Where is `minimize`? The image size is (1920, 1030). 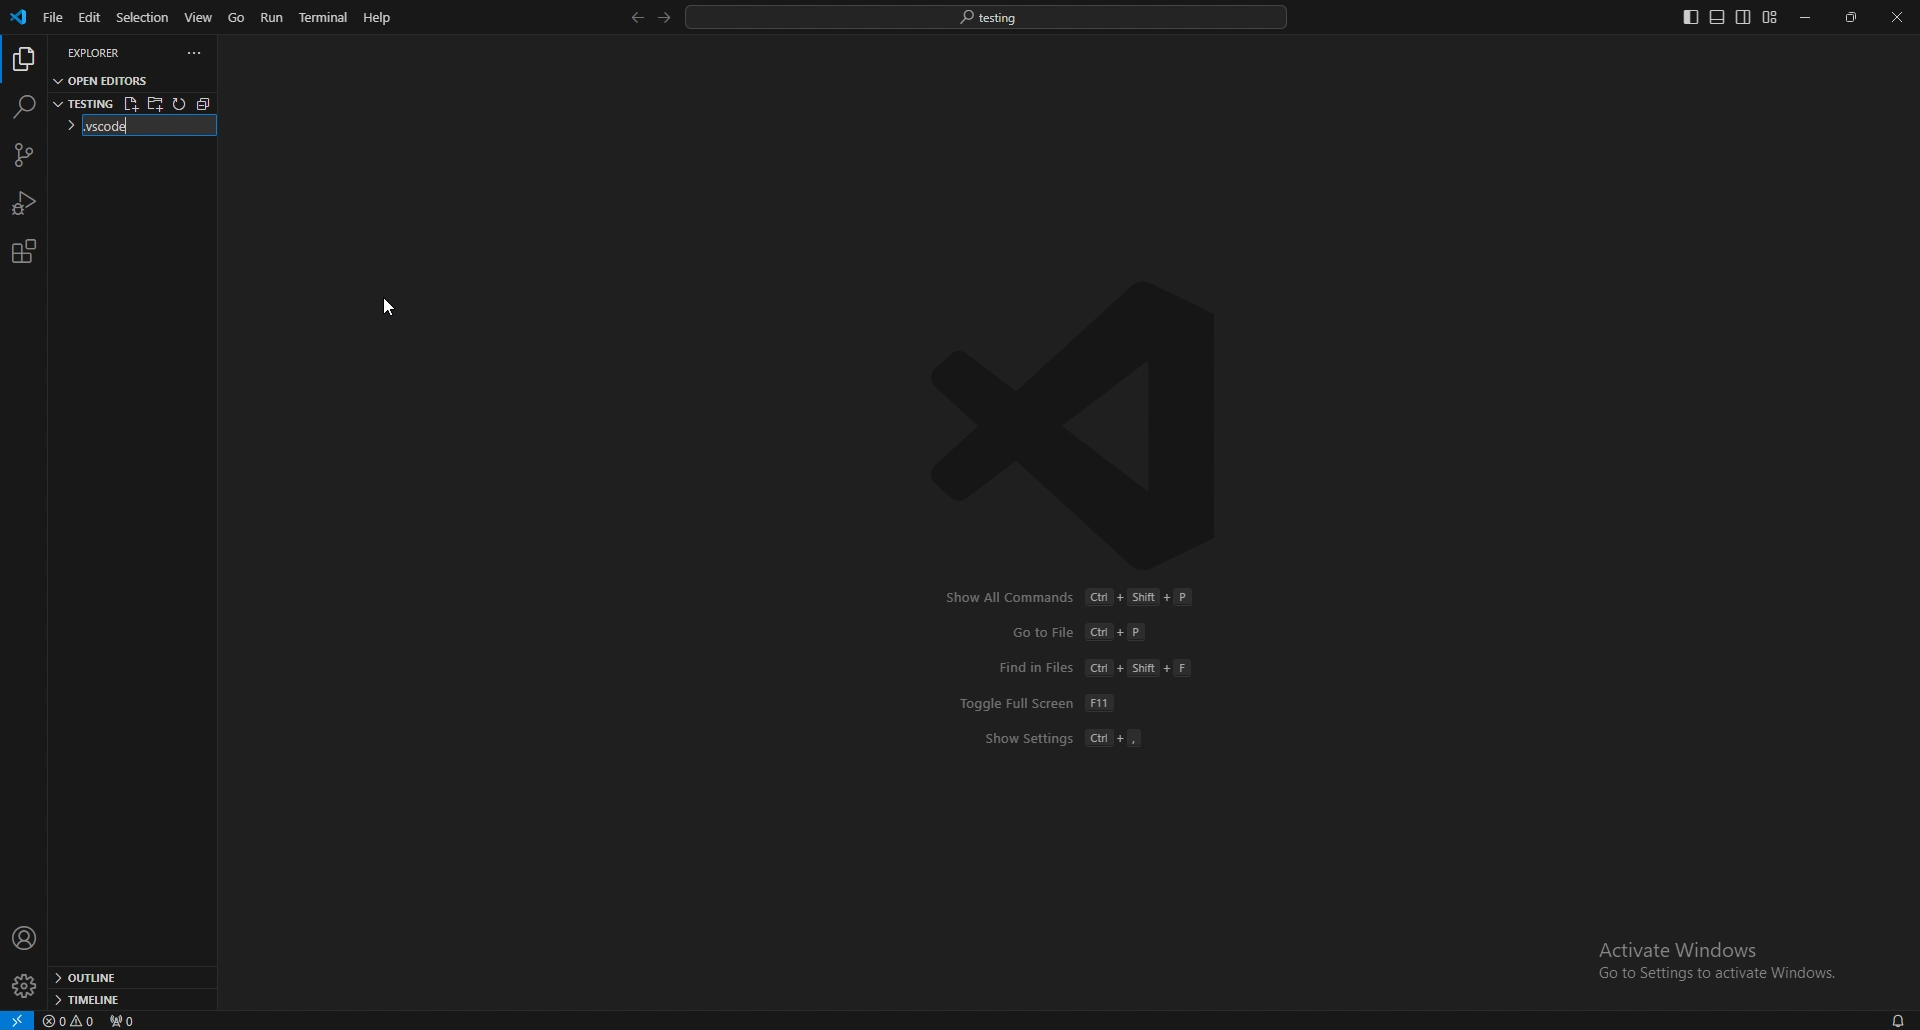
minimize is located at coordinates (1807, 18).